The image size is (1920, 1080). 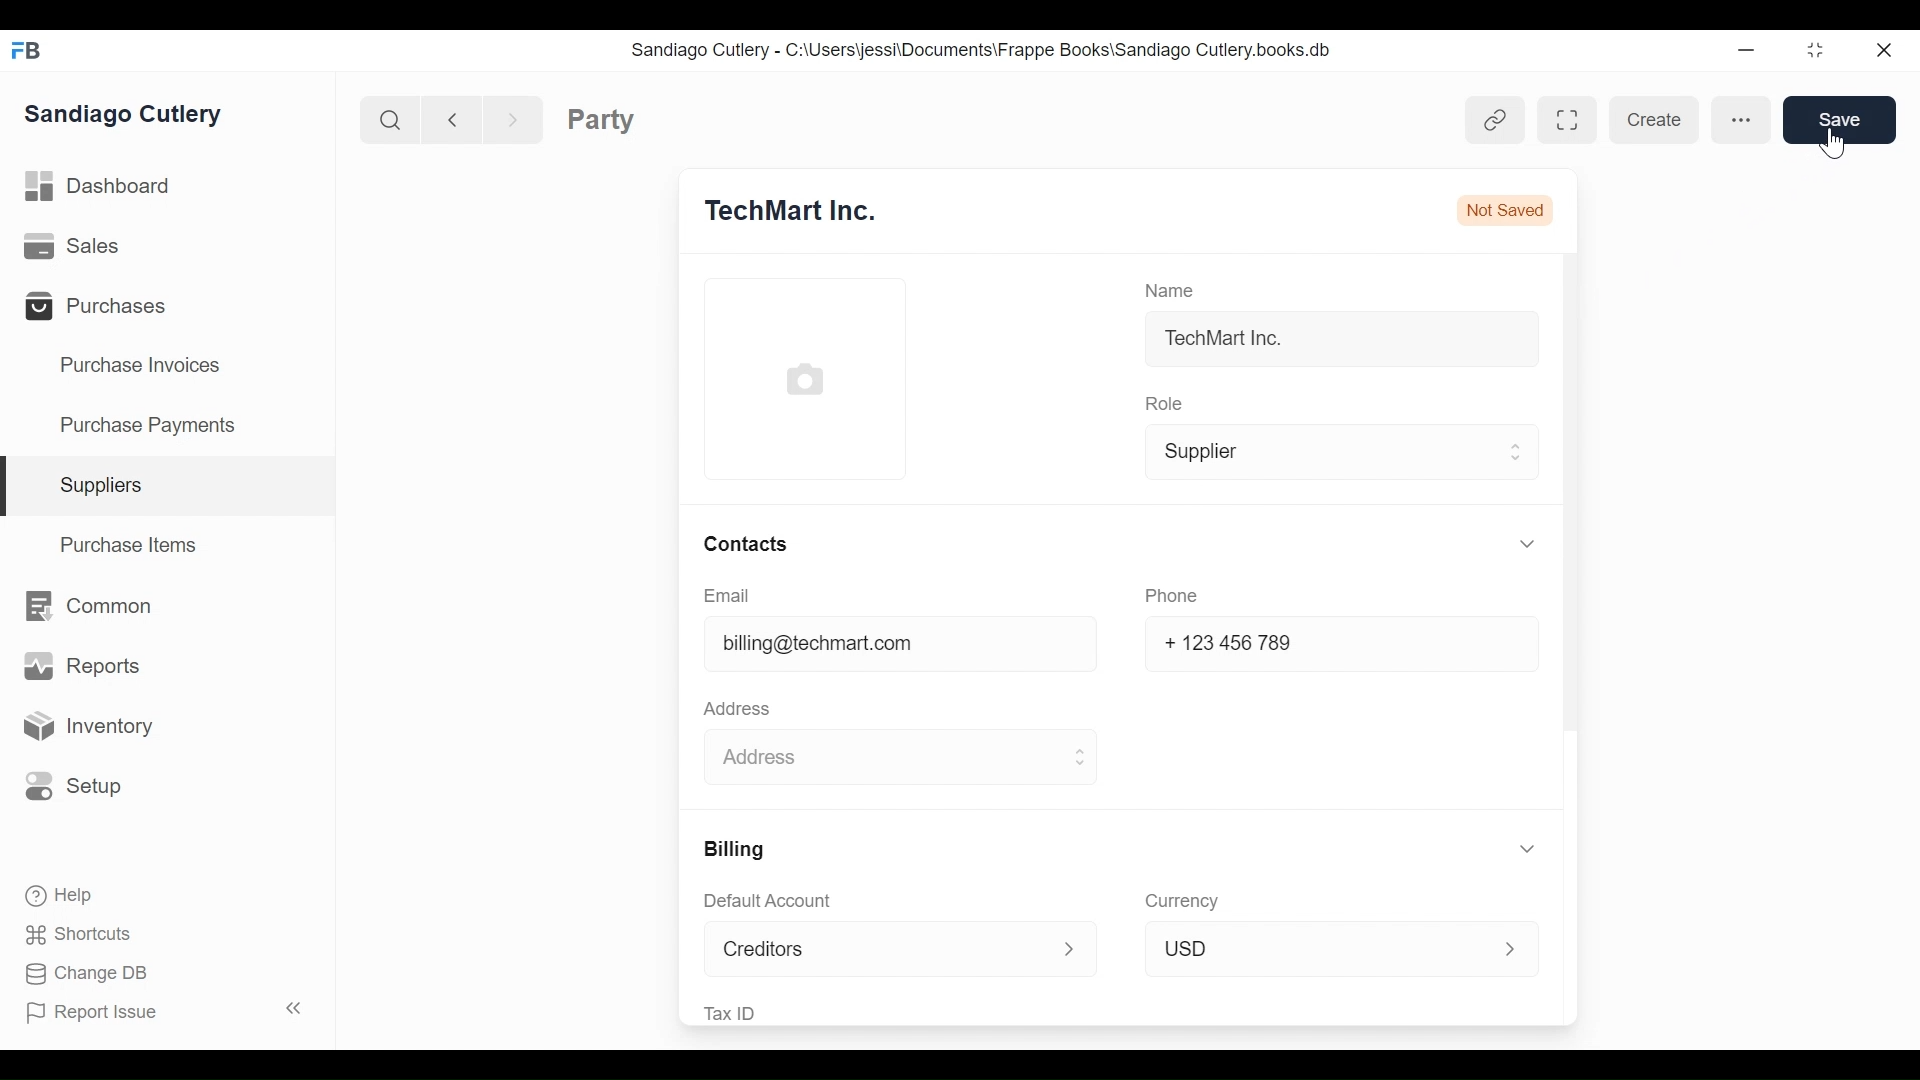 What do you see at coordinates (812, 210) in the screenshot?
I see `TechMart Inc.` at bounding box center [812, 210].